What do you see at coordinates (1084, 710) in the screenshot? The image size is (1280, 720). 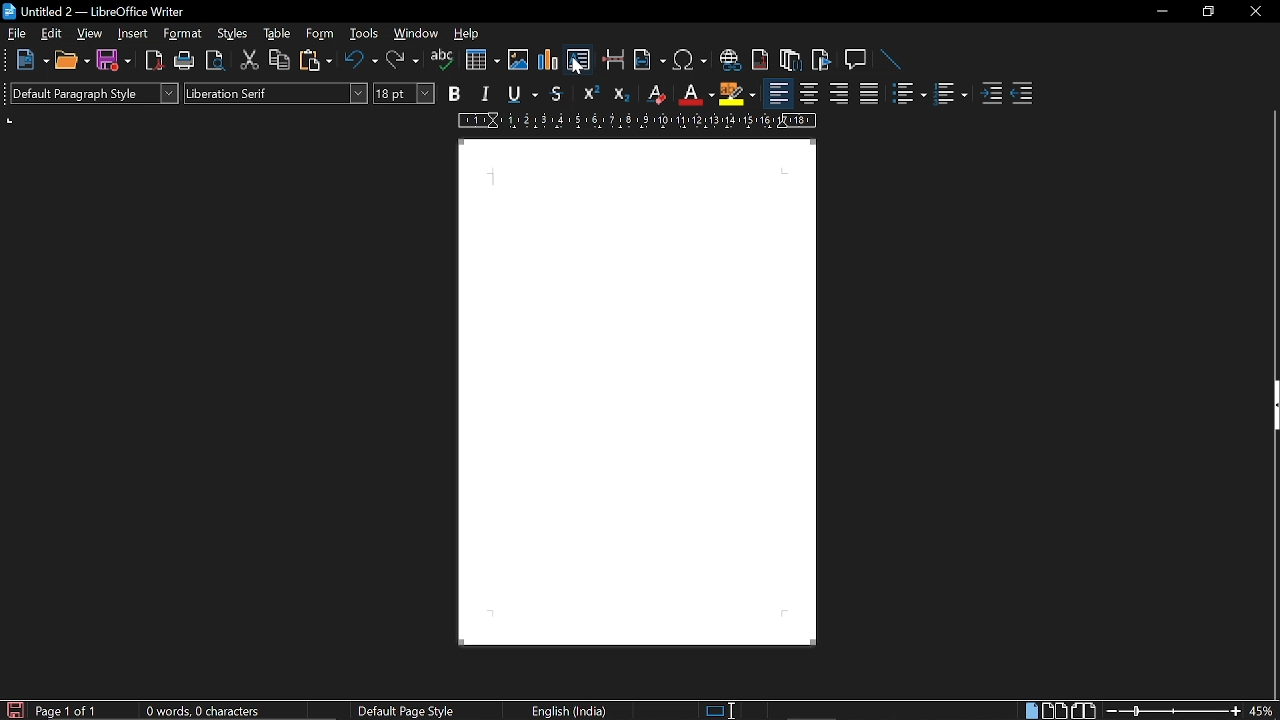 I see `book view` at bounding box center [1084, 710].